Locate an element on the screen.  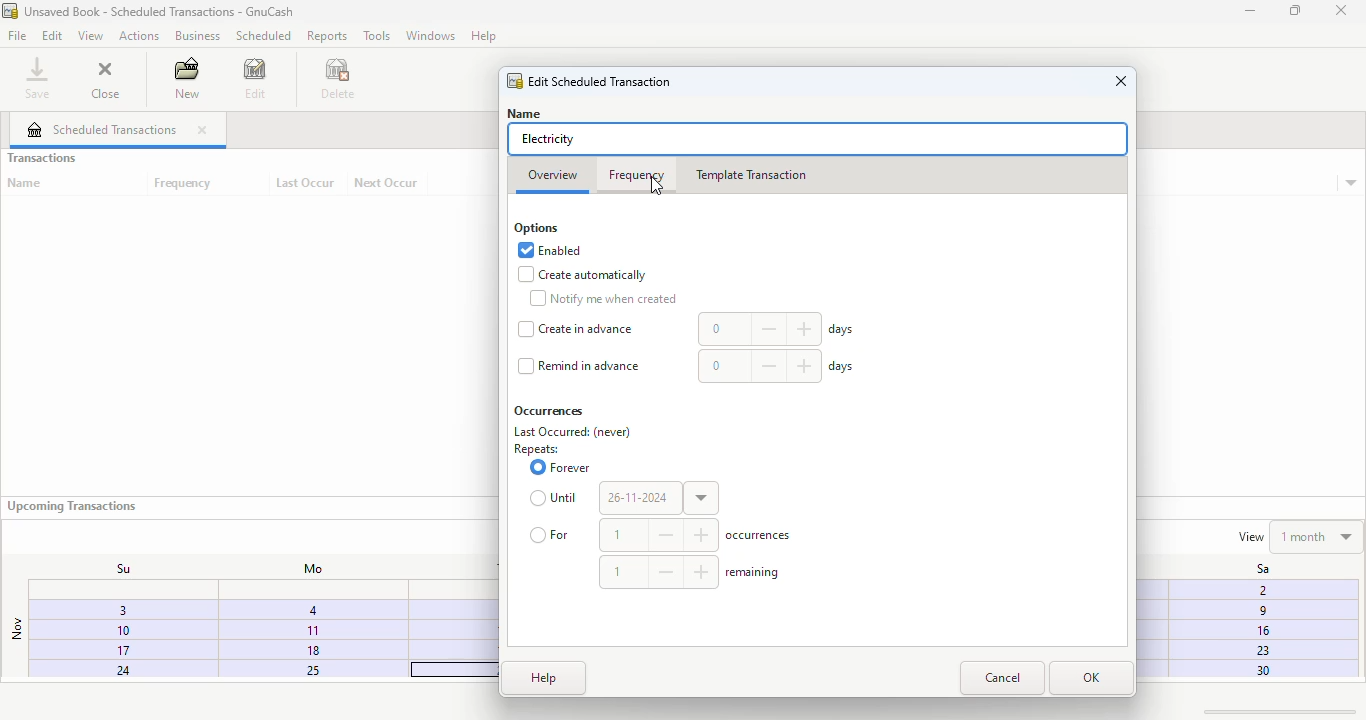
10 is located at coordinates (106, 631).